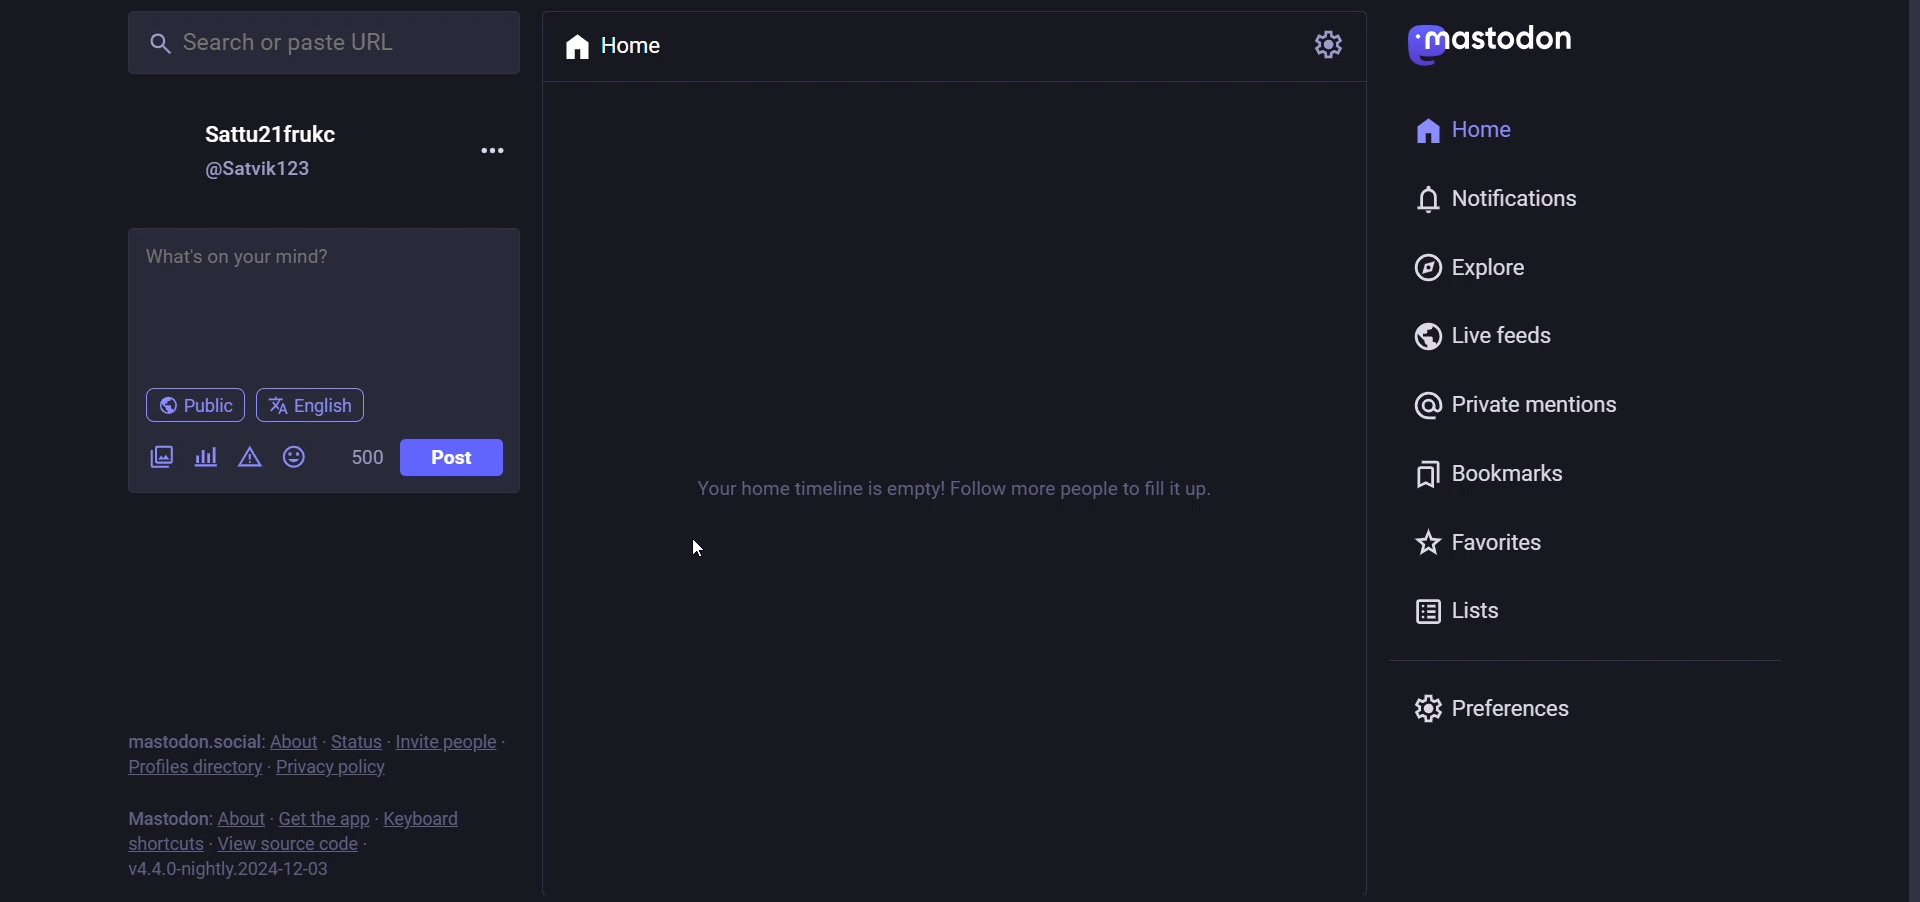 The width and height of the screenshot is (1920, 902). What do you see at coordinates (430, 821) in the screenshot?
I see `keyboard` at bounding box center [430, 821].